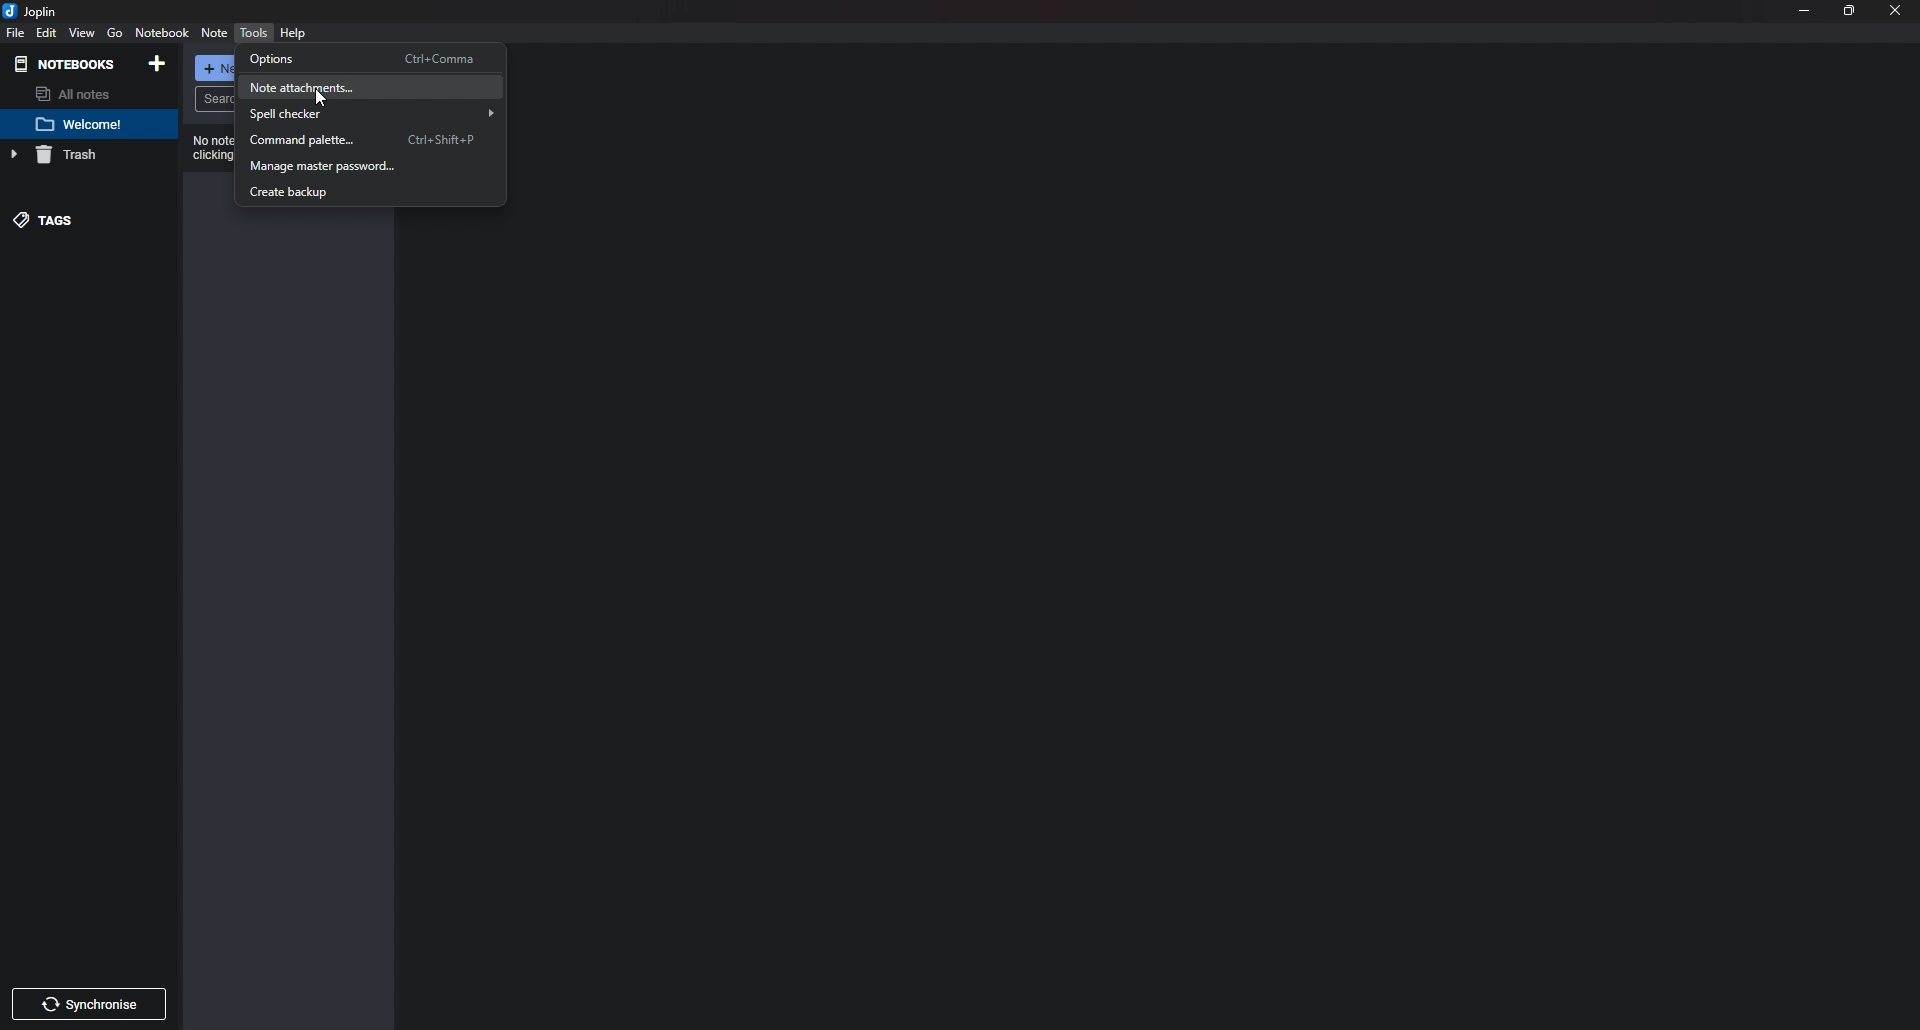 The image size is (1920, 1030). What do you see at coordinates (373, 114) in the screenshot?
I see `Spell Checker` at bounding box center [373, 114].